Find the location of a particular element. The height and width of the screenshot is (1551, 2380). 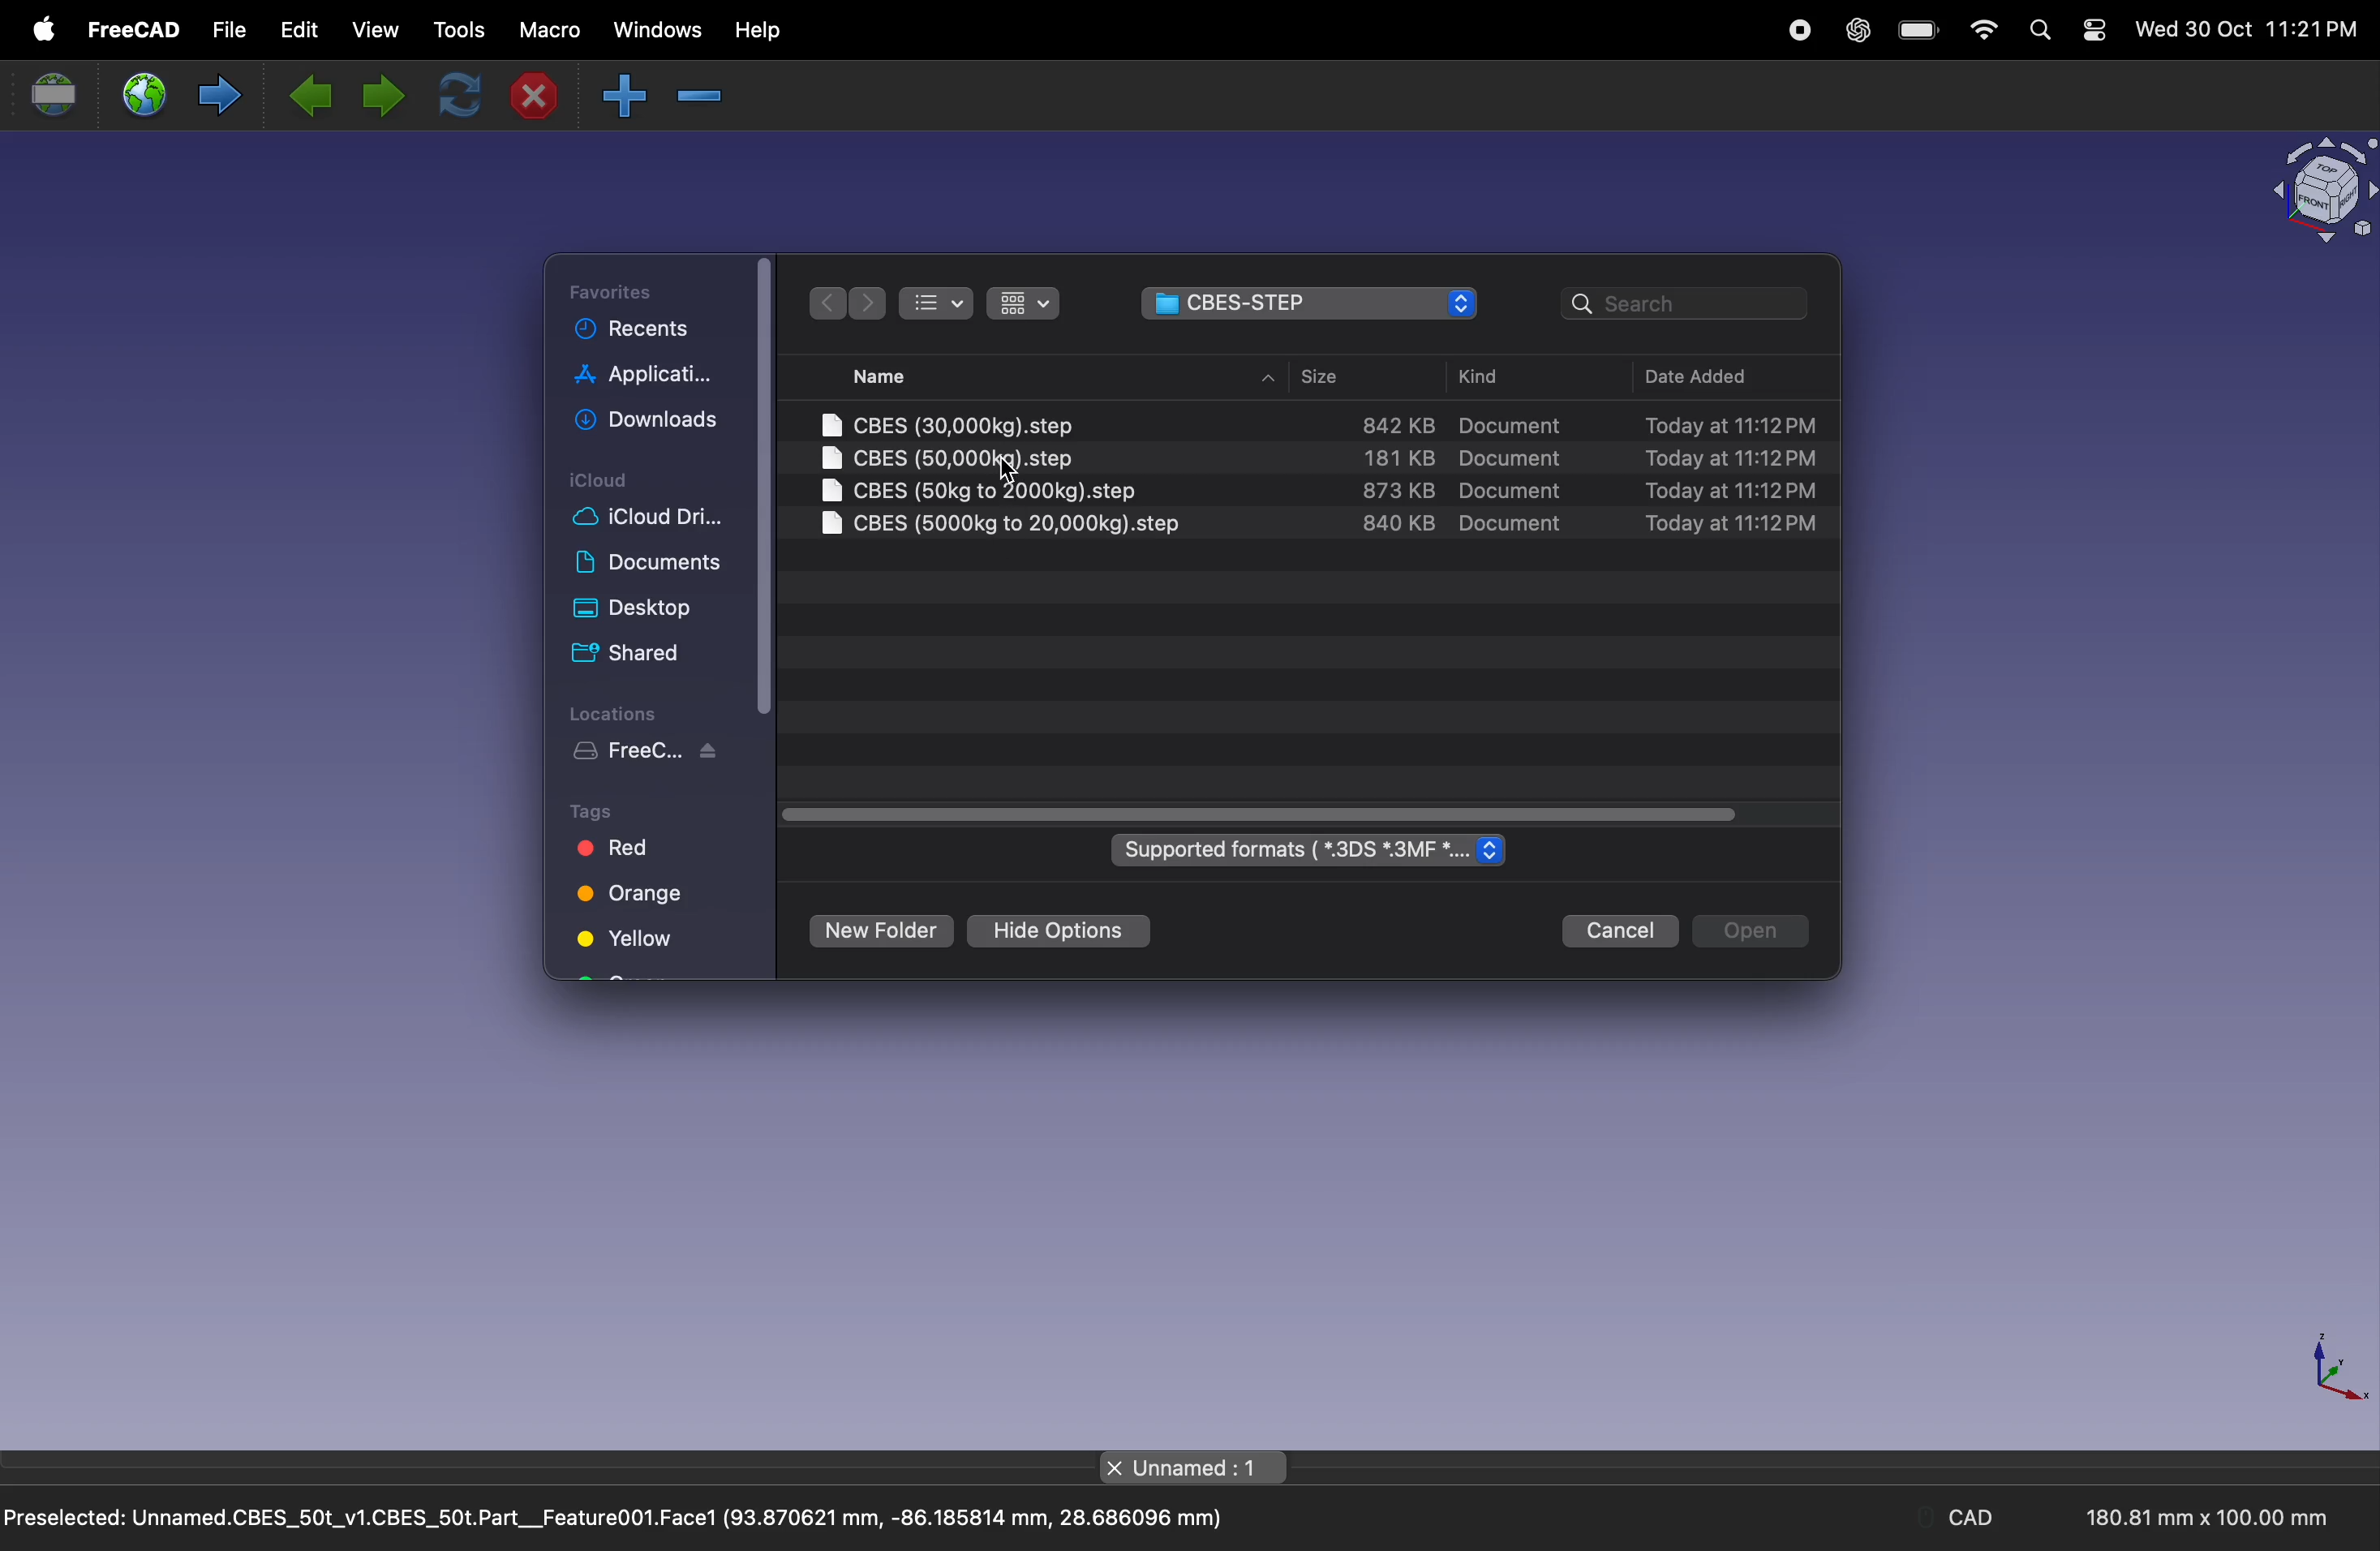

cancel is located at coordinates (1616, 929).